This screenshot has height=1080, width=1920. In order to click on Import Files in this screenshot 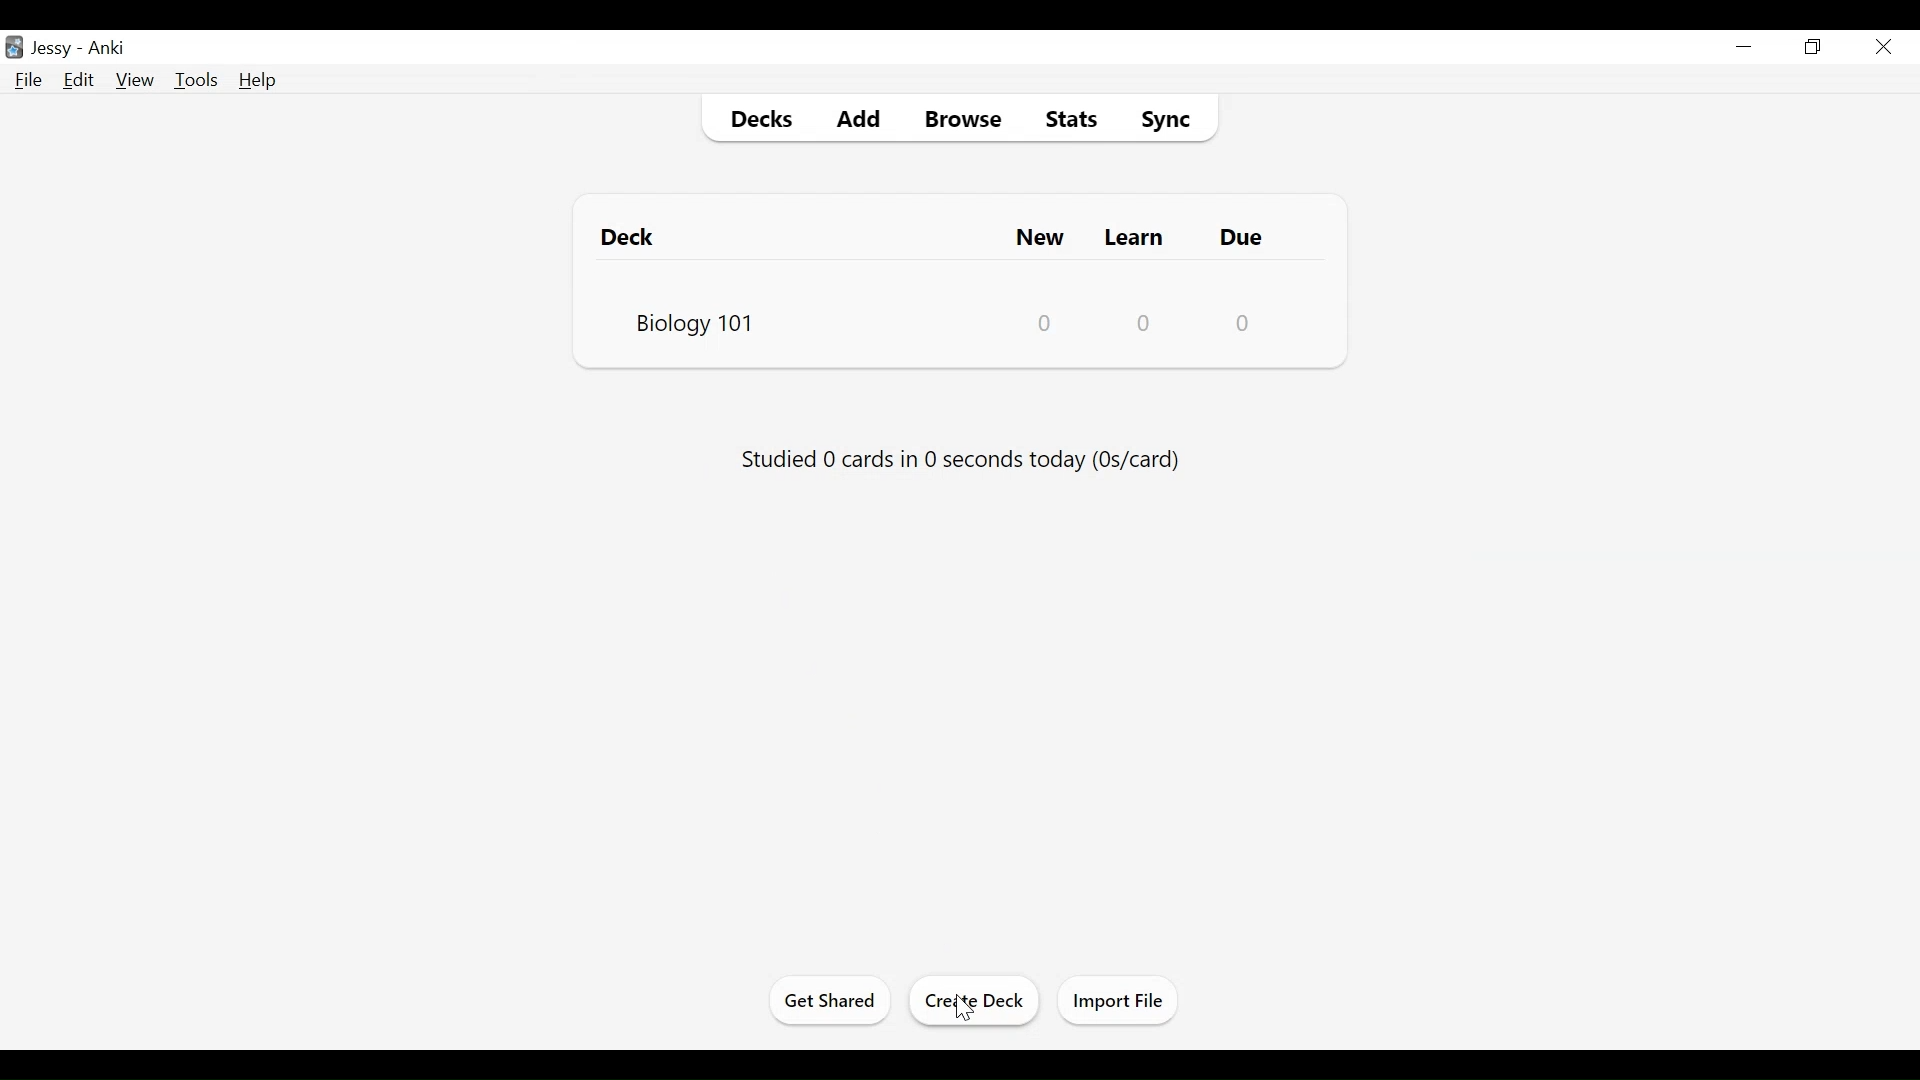, I will do `click(1118, 999)`.